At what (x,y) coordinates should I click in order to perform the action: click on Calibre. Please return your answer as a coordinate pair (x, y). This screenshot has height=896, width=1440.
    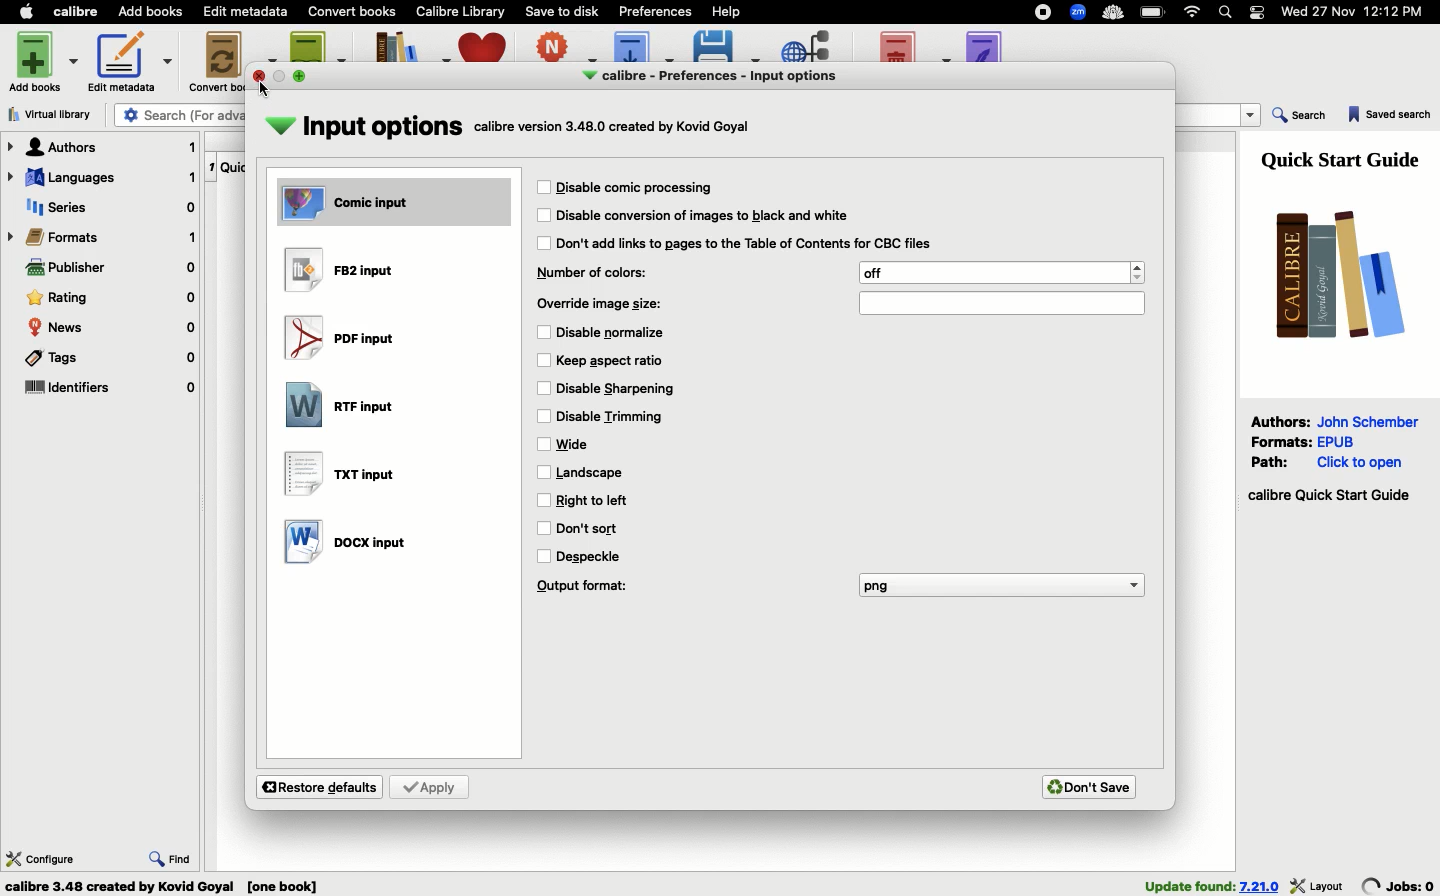
    Looking at the image, I should click on (79, 11).